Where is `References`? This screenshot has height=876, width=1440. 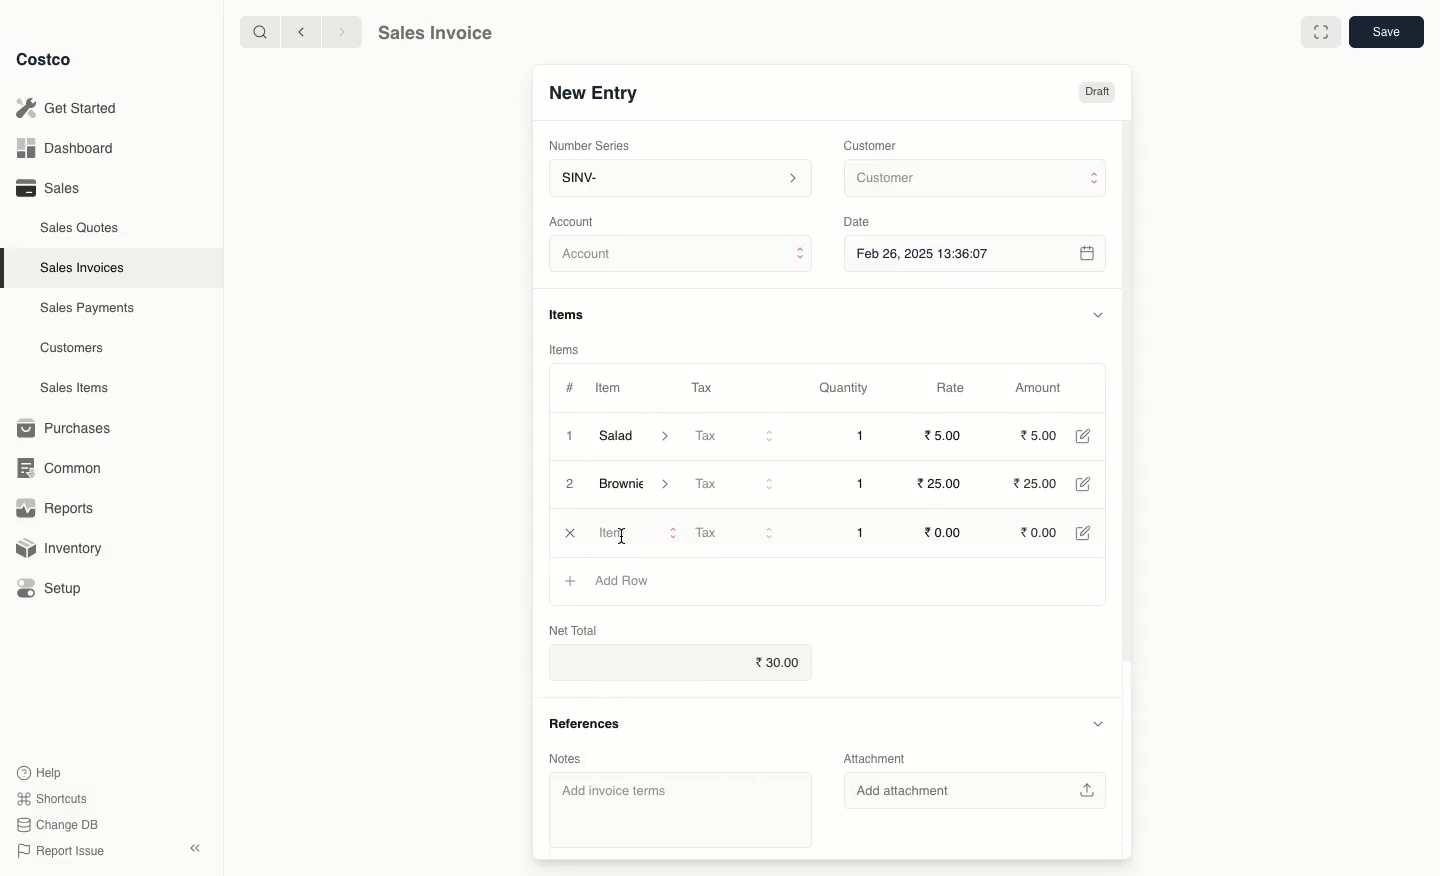
References is located at coordinates (584, 722).